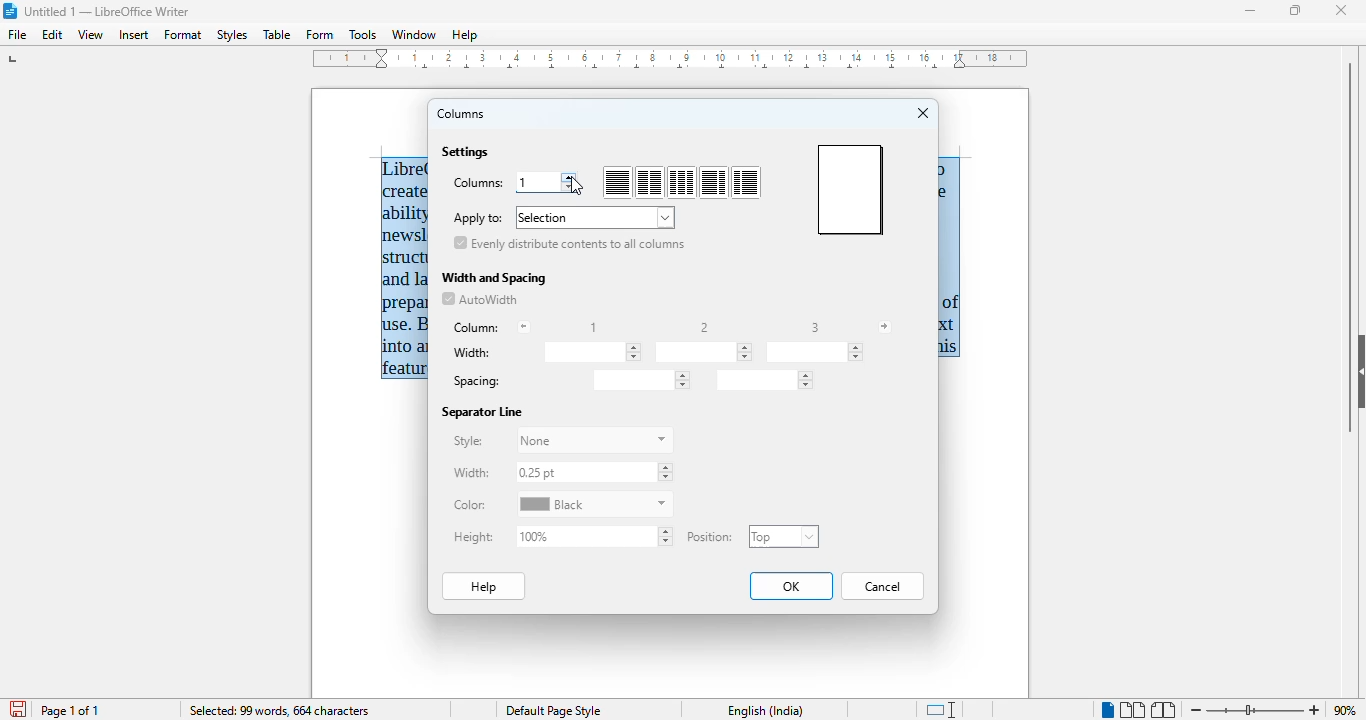 This screenshot has width=1366, height=720. Describe the element at coordinates (577, 187) in the screenshot. I see `cursor` at that location.